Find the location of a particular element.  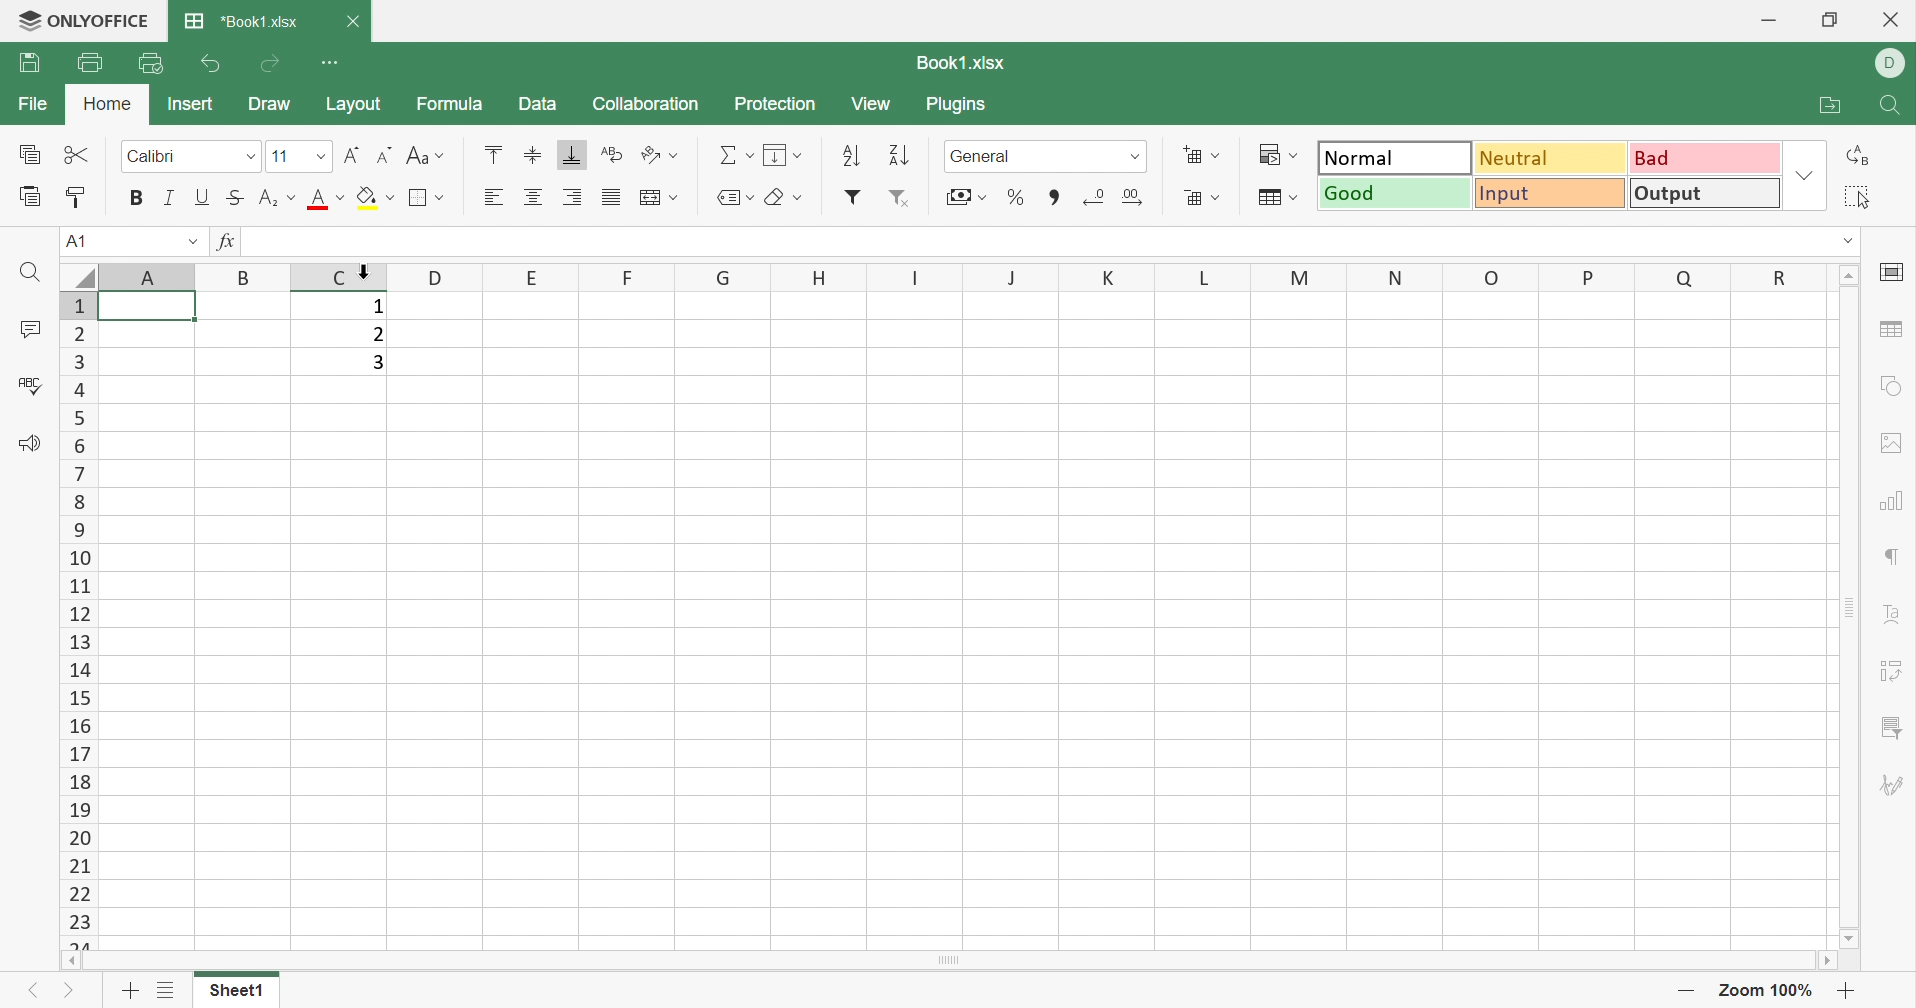

Replace is located at coordinates (1861, 156).